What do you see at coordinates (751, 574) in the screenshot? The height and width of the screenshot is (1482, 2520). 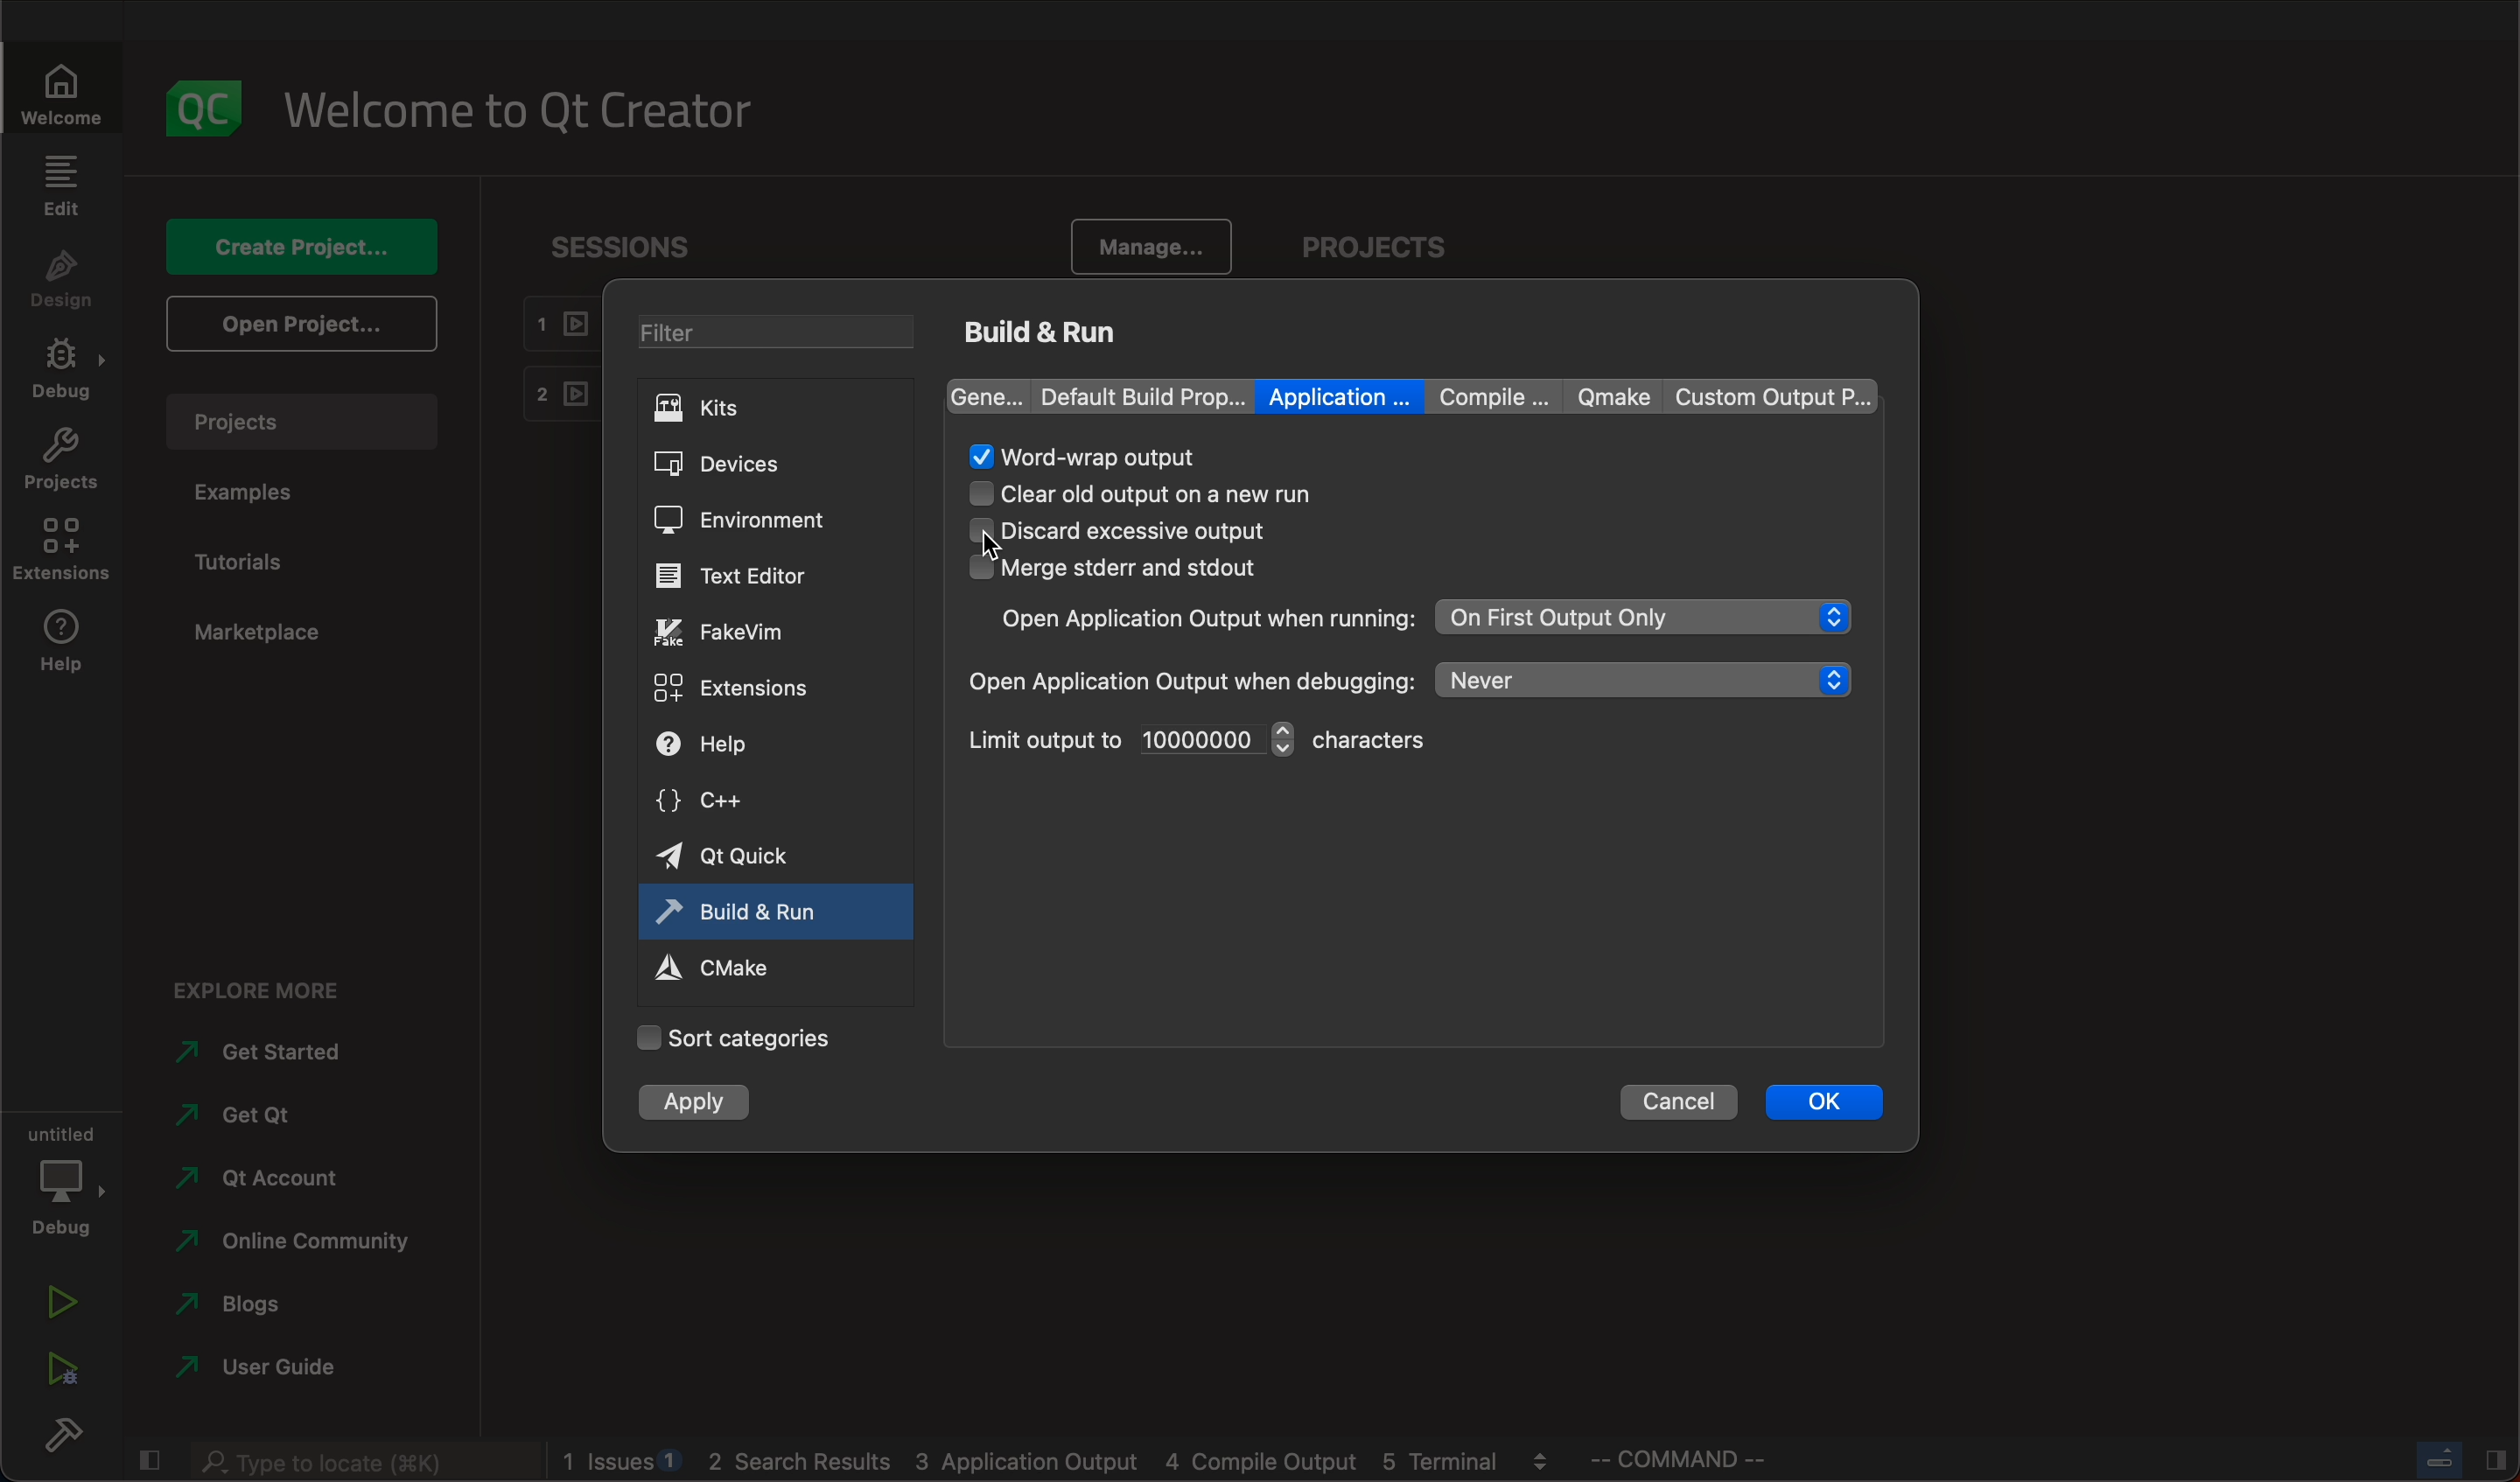 I see `editor` at bounding box center [751, 574].